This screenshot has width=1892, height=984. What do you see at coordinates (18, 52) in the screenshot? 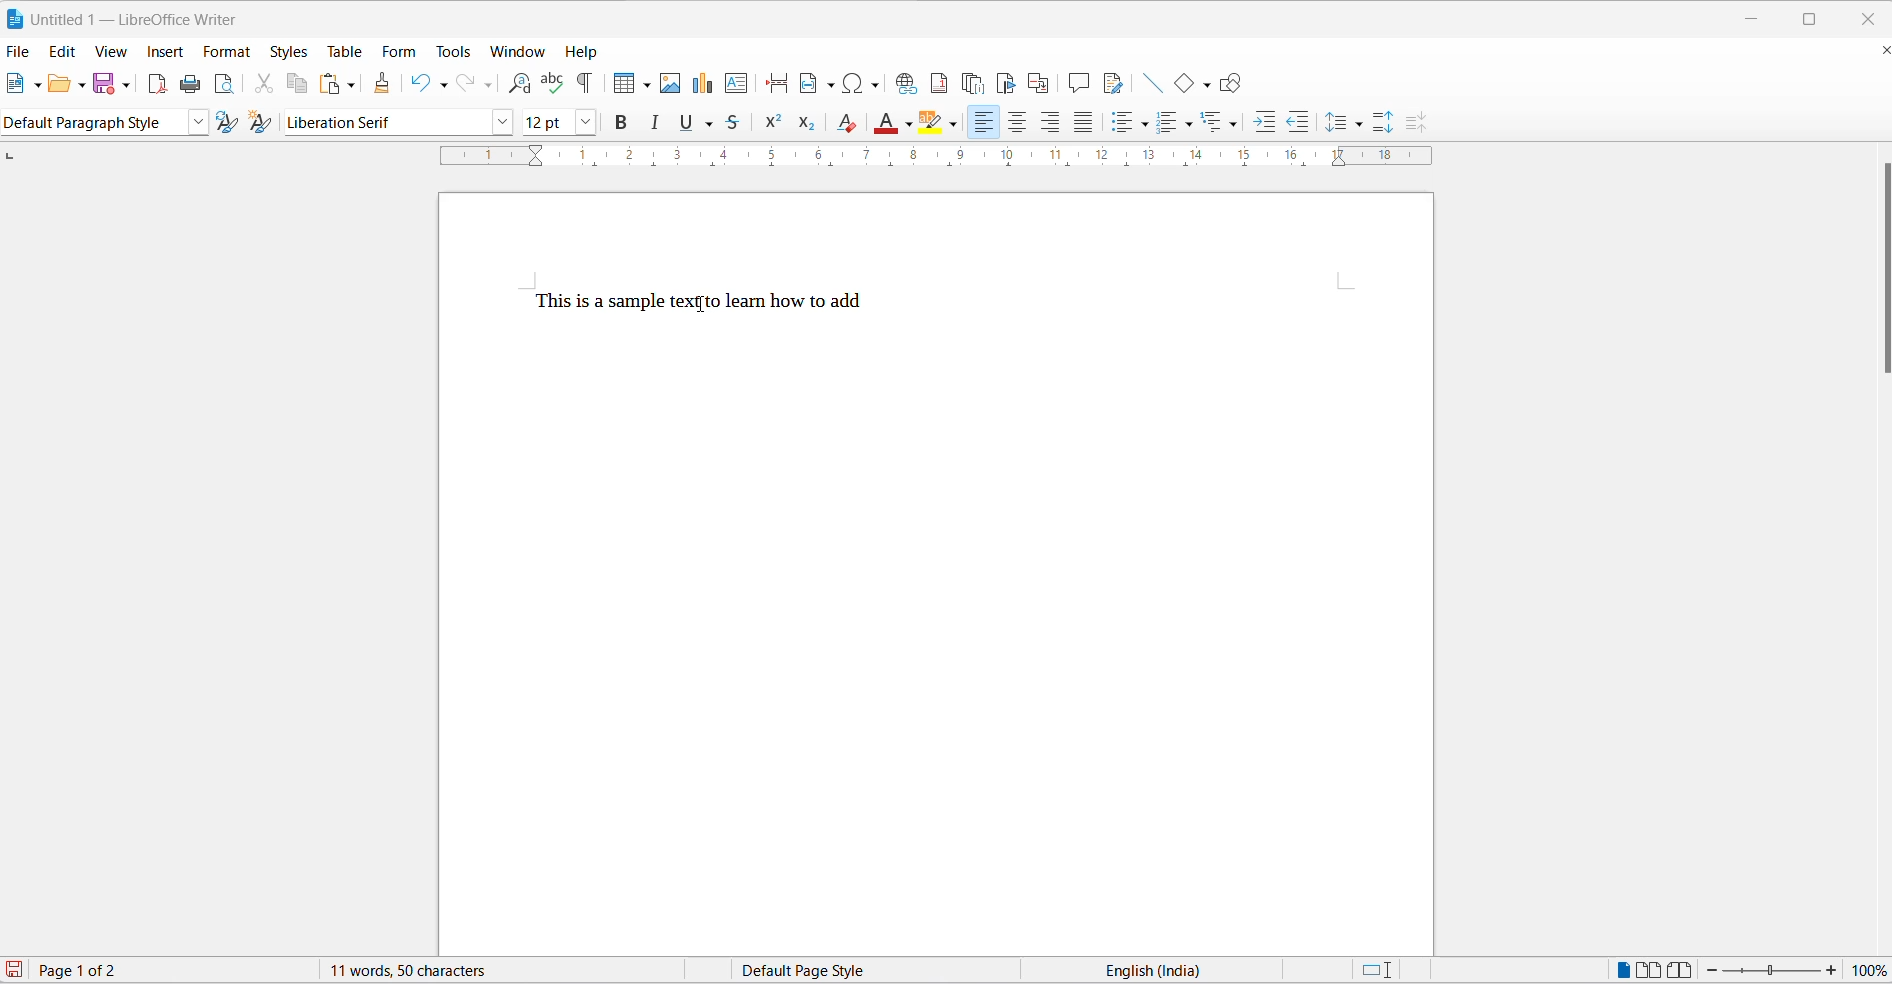
I see `file` at bounding box center [18, 52].